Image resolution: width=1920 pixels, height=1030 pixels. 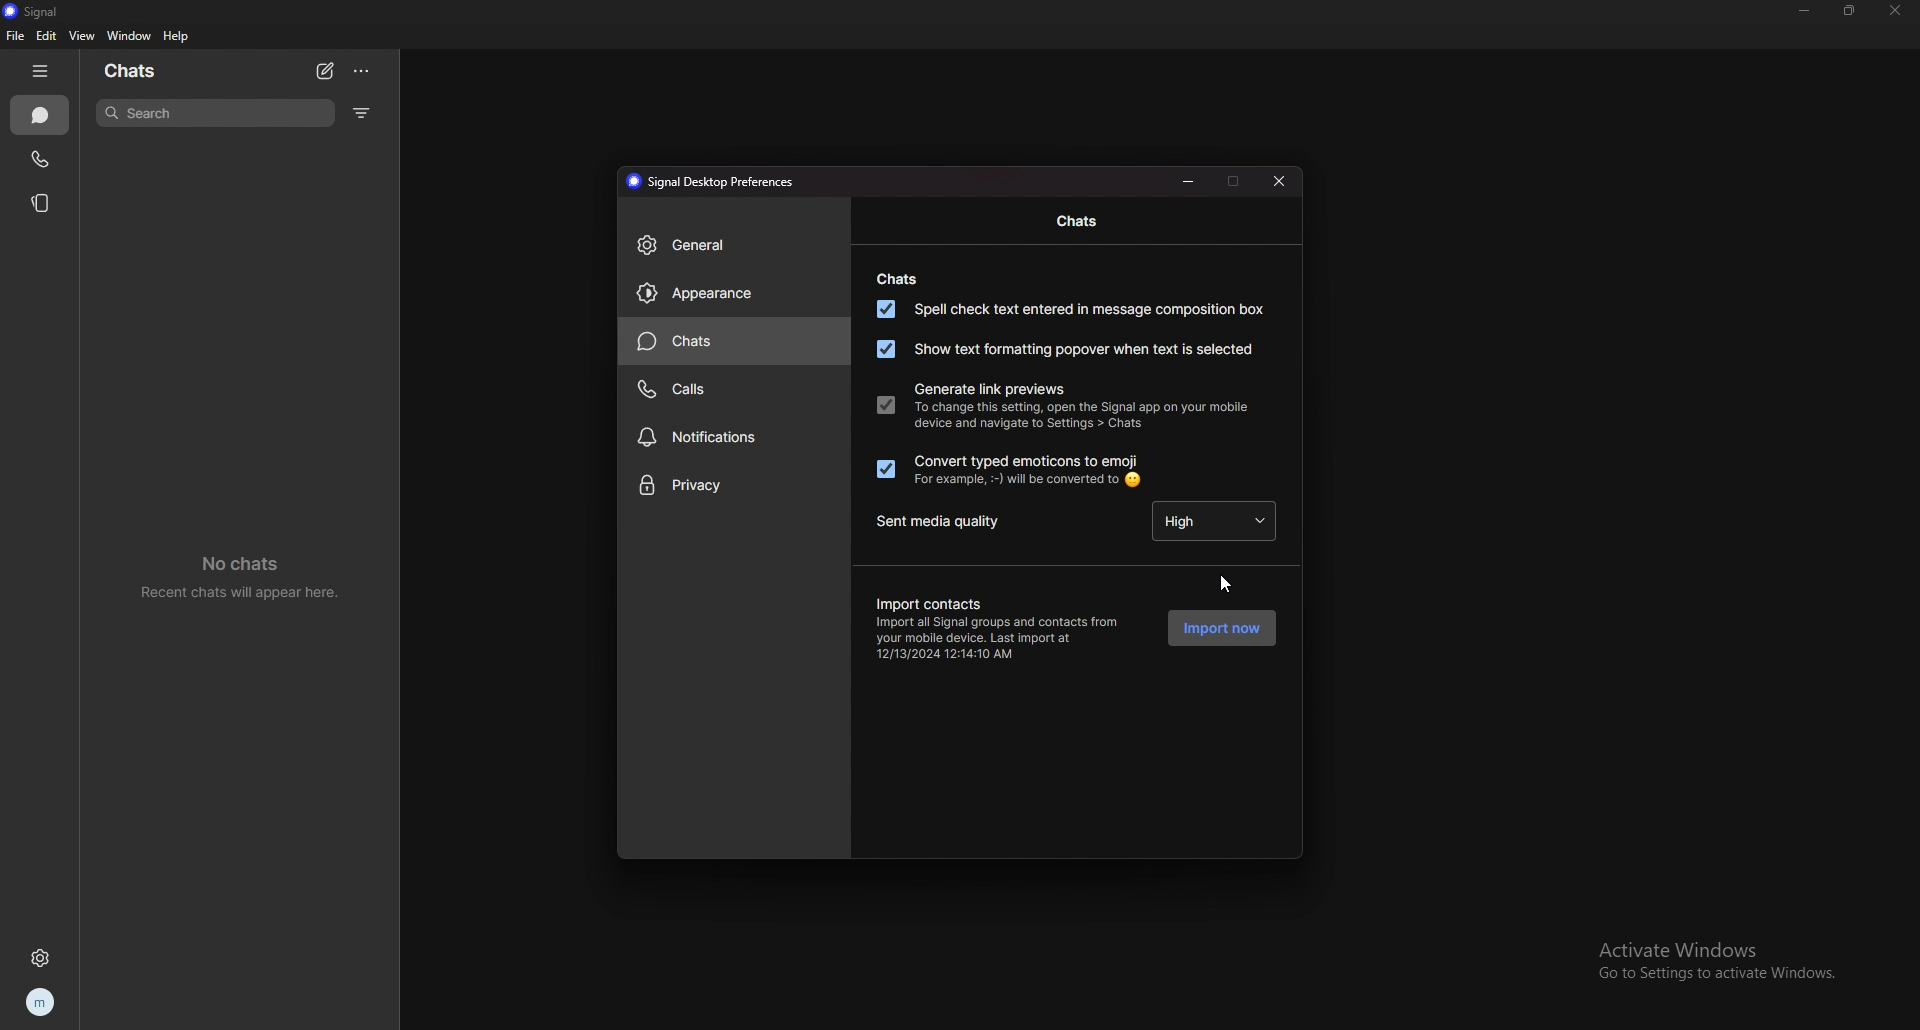 I want to click on general, so click(x=734, y=244).